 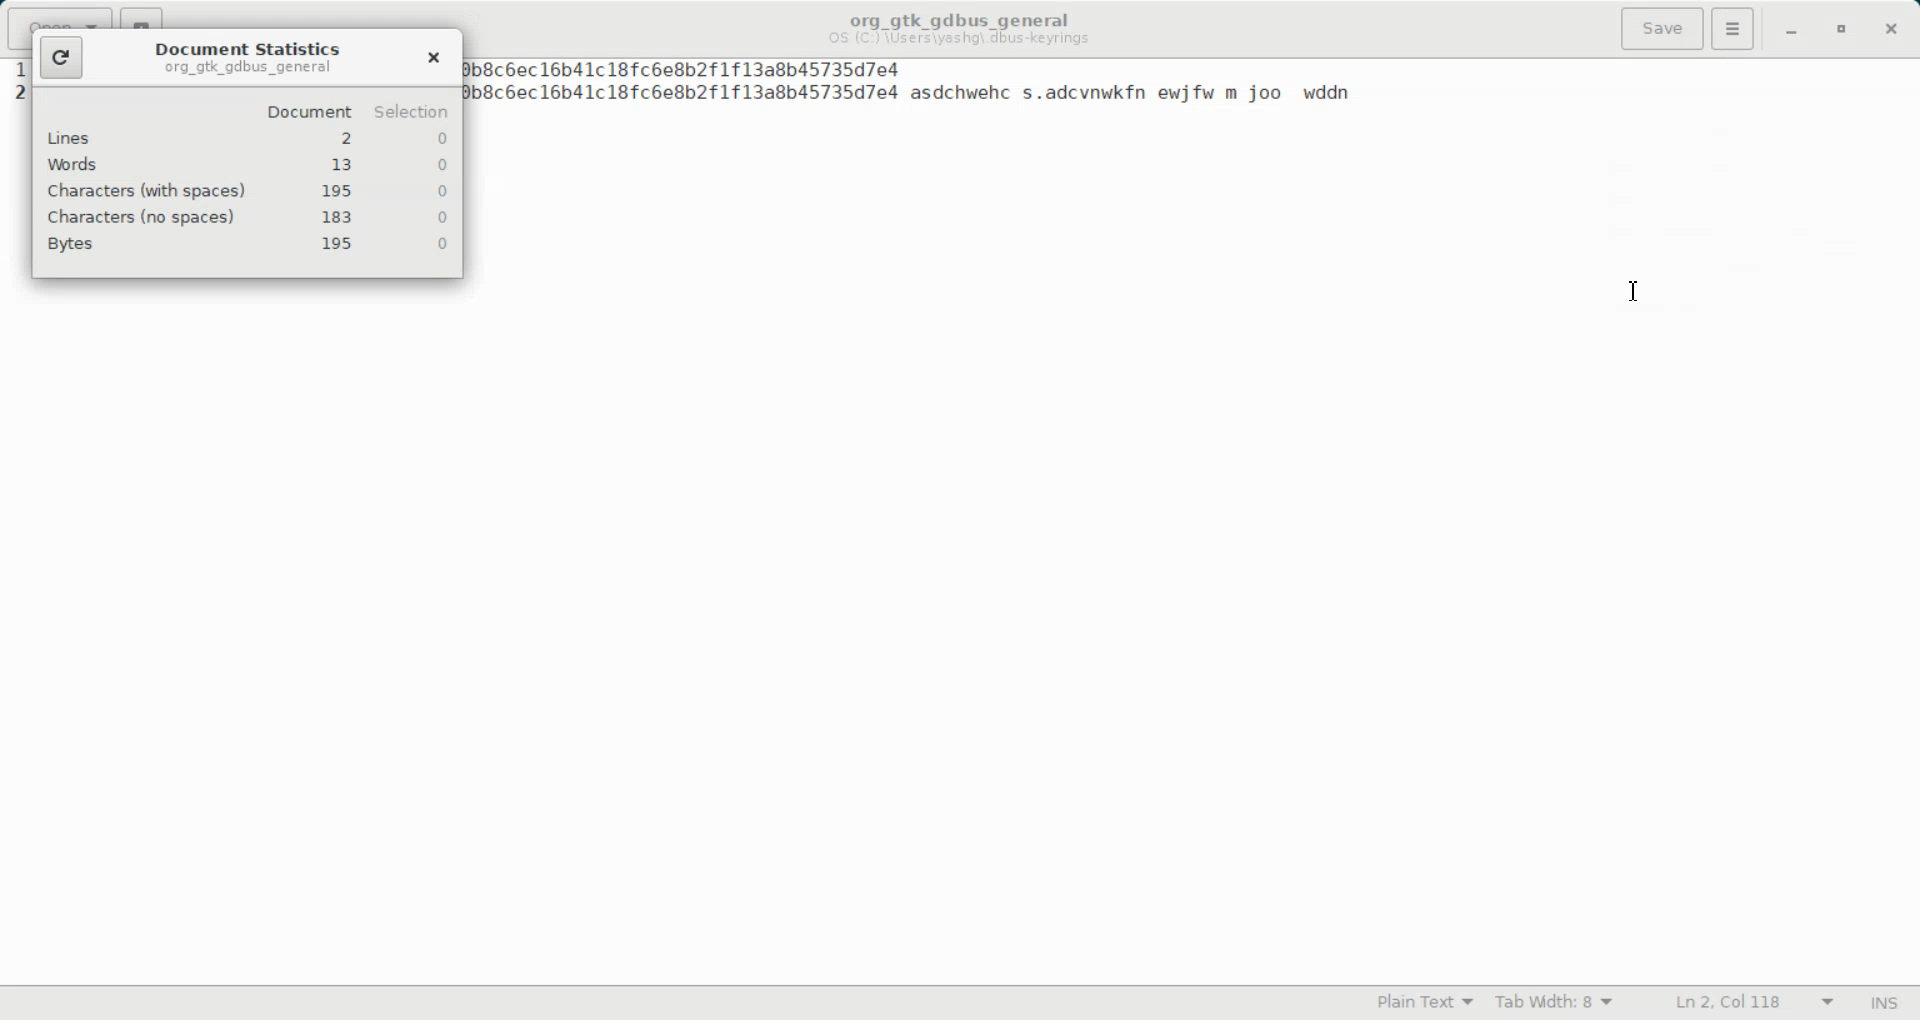 What do you see at coordinates (1422, 1002) in the screenshot?
I see `Plain Text` at bounding box center [1422, 1002].